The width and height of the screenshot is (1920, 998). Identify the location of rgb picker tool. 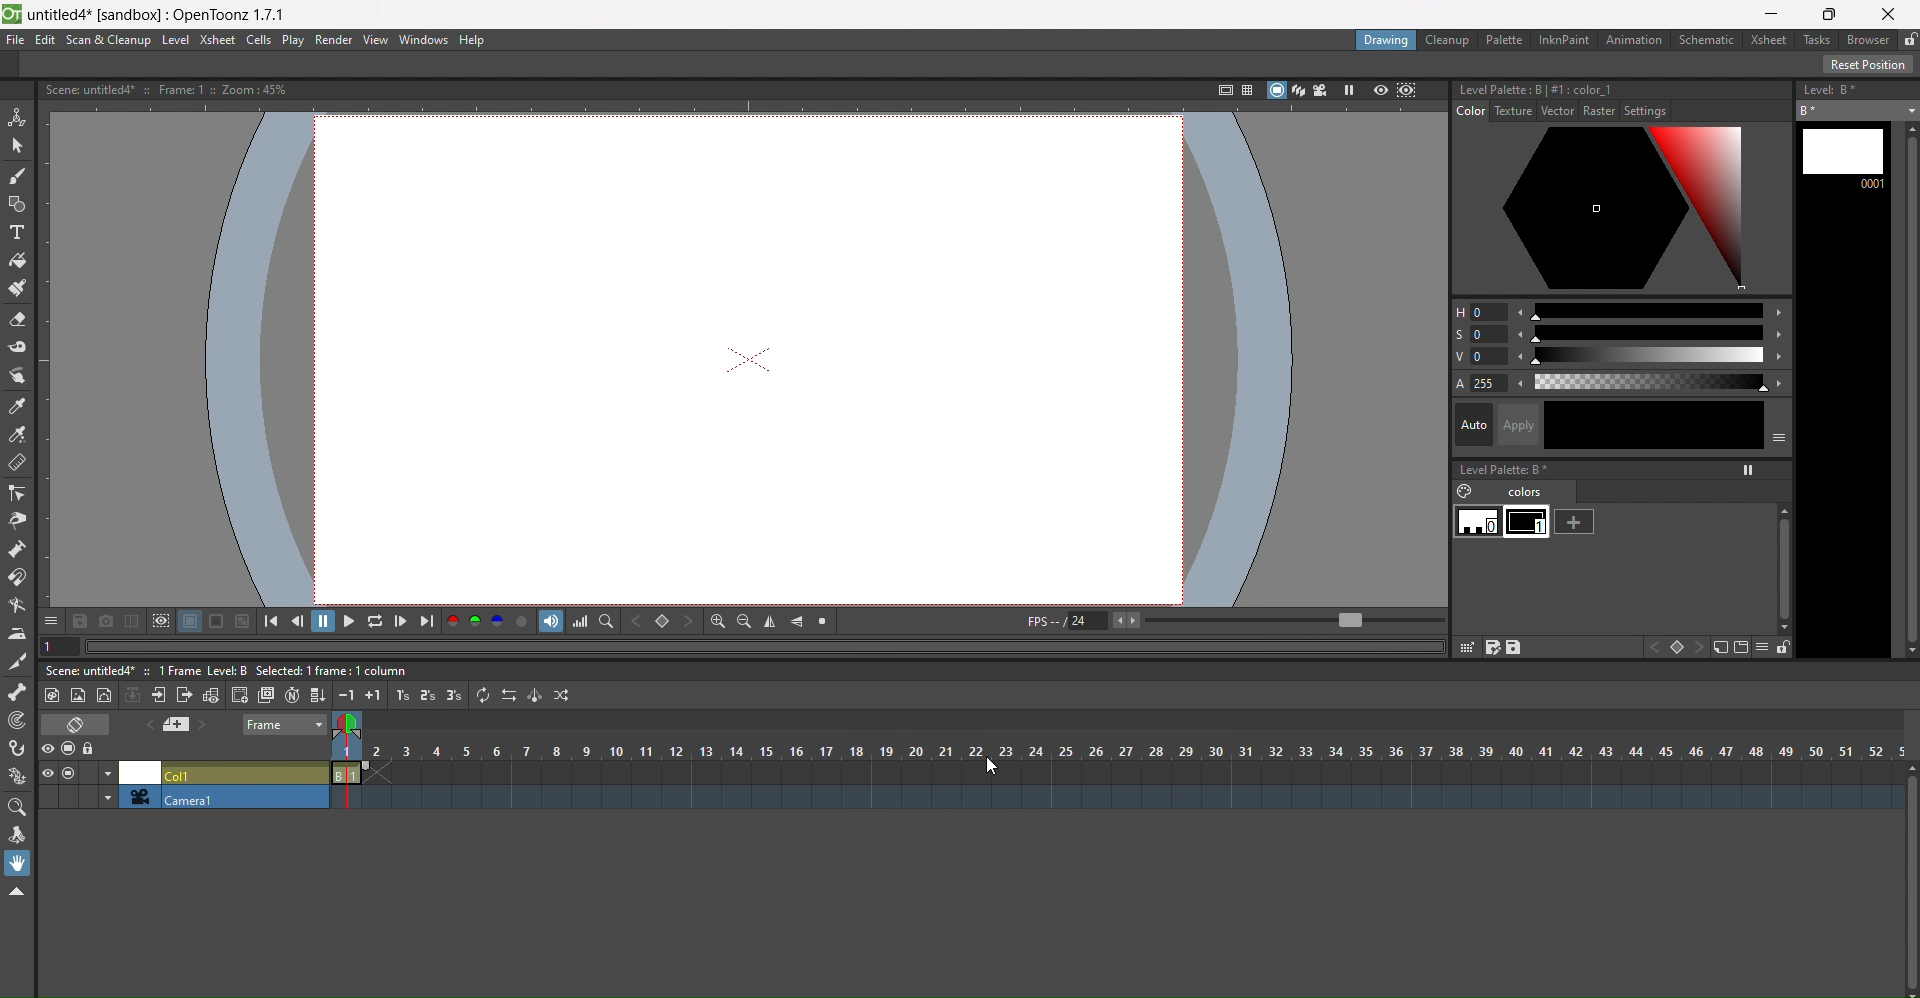
(16, 435).